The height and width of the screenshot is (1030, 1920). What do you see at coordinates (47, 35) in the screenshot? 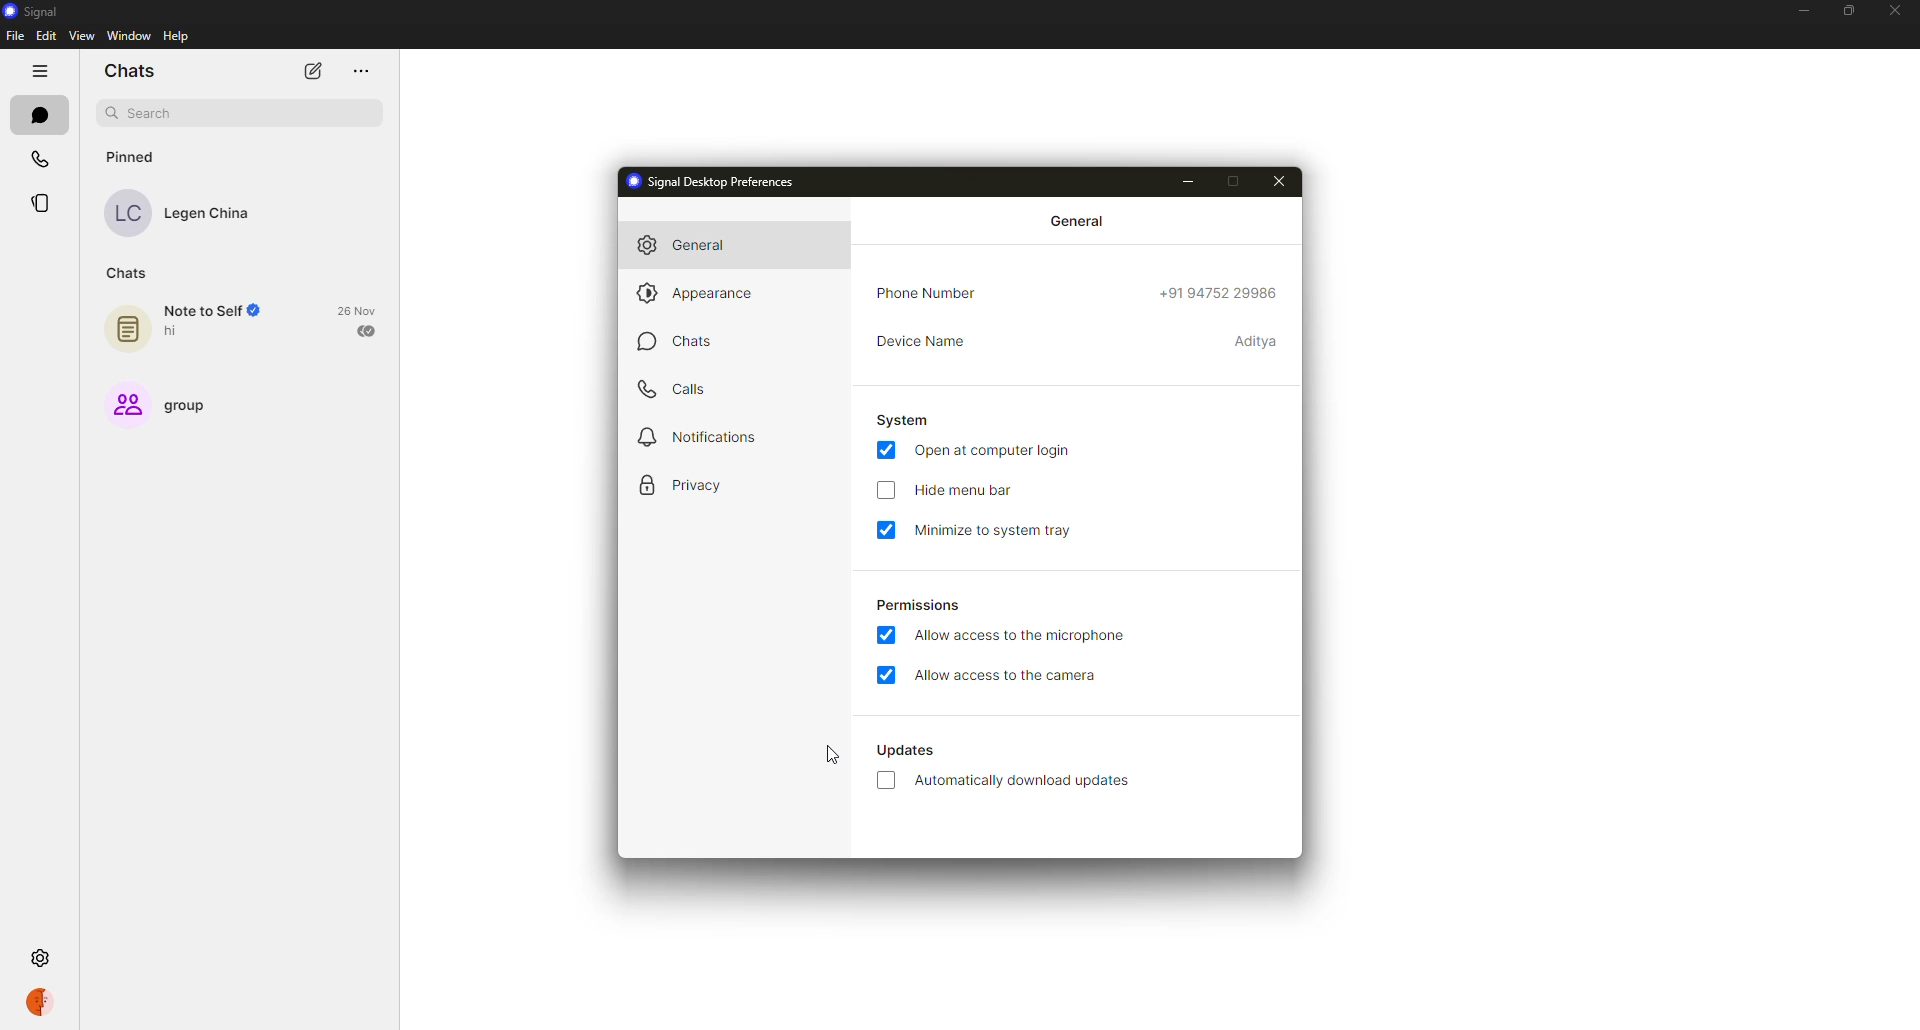
I see `edit` at bounding box center [47, 35].